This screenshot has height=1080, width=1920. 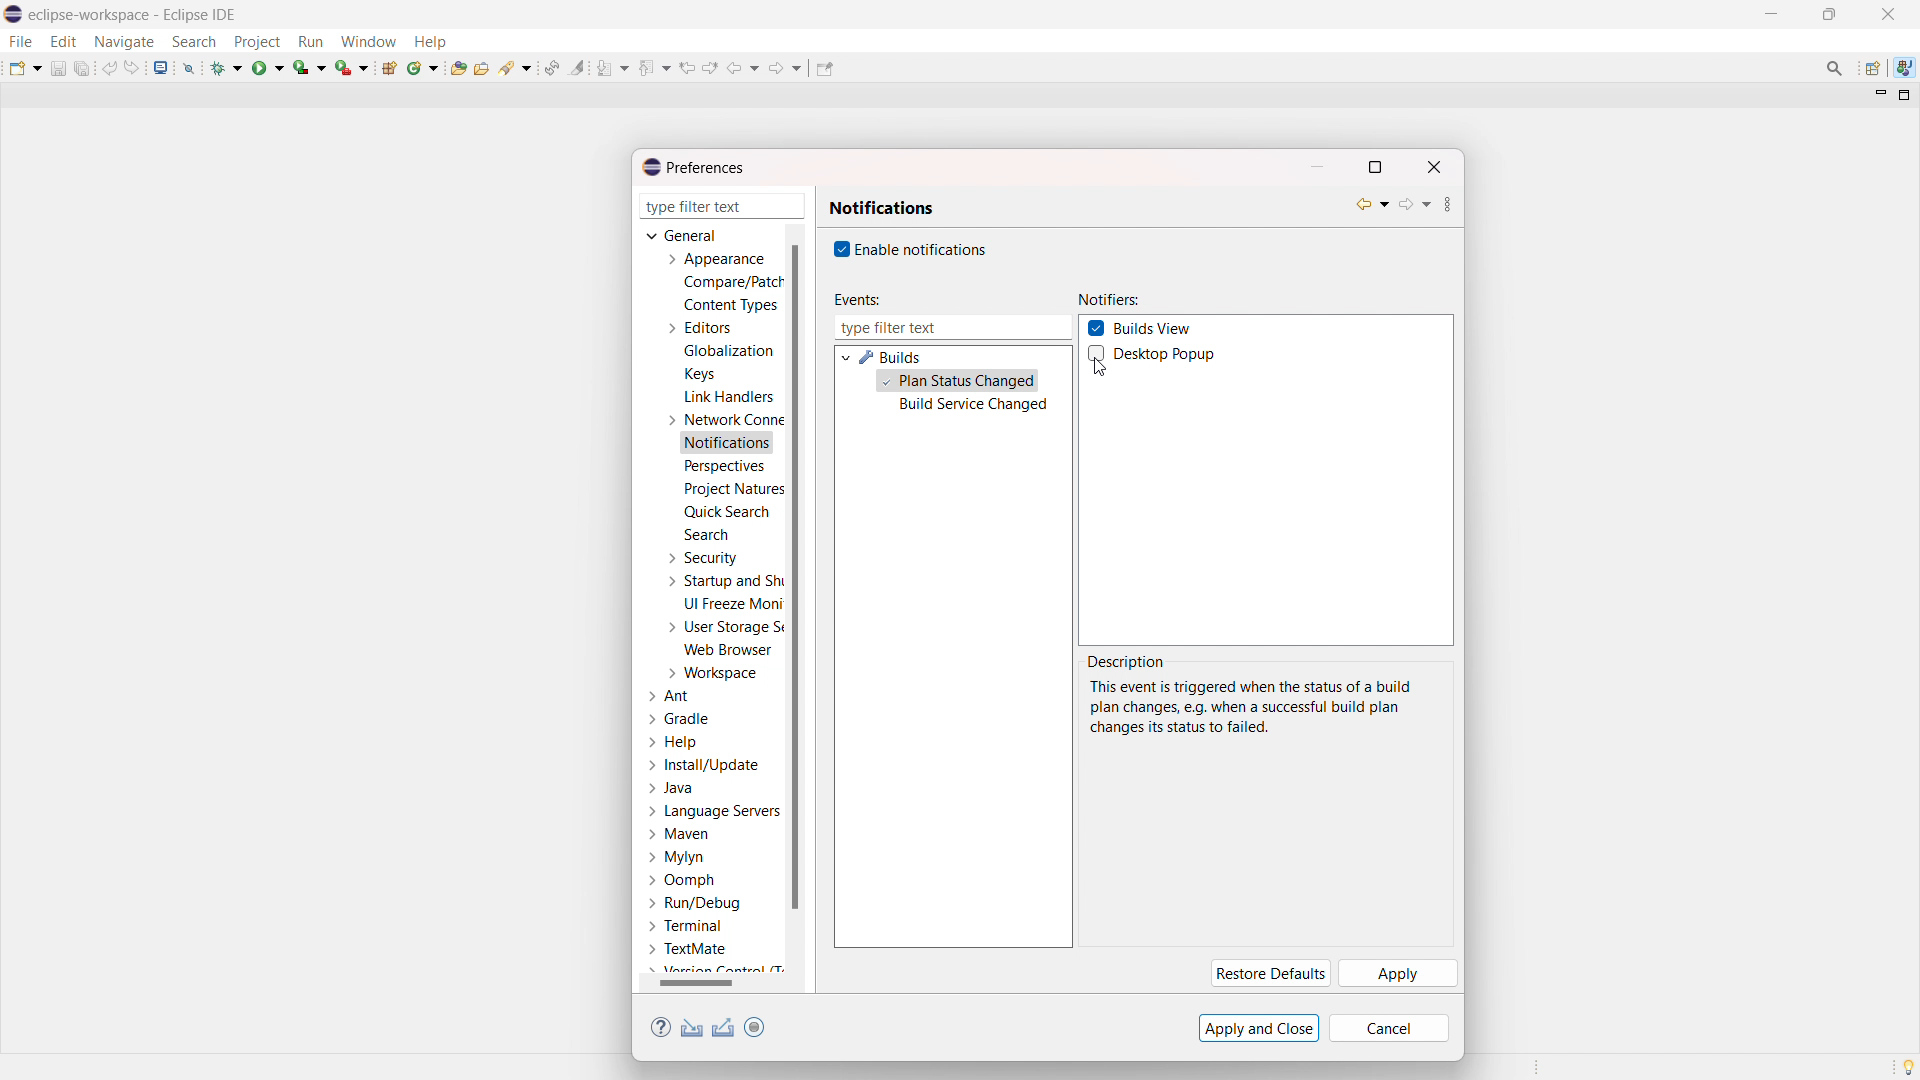 I want to click on startup and shutdown, so click(x=722, y=581).